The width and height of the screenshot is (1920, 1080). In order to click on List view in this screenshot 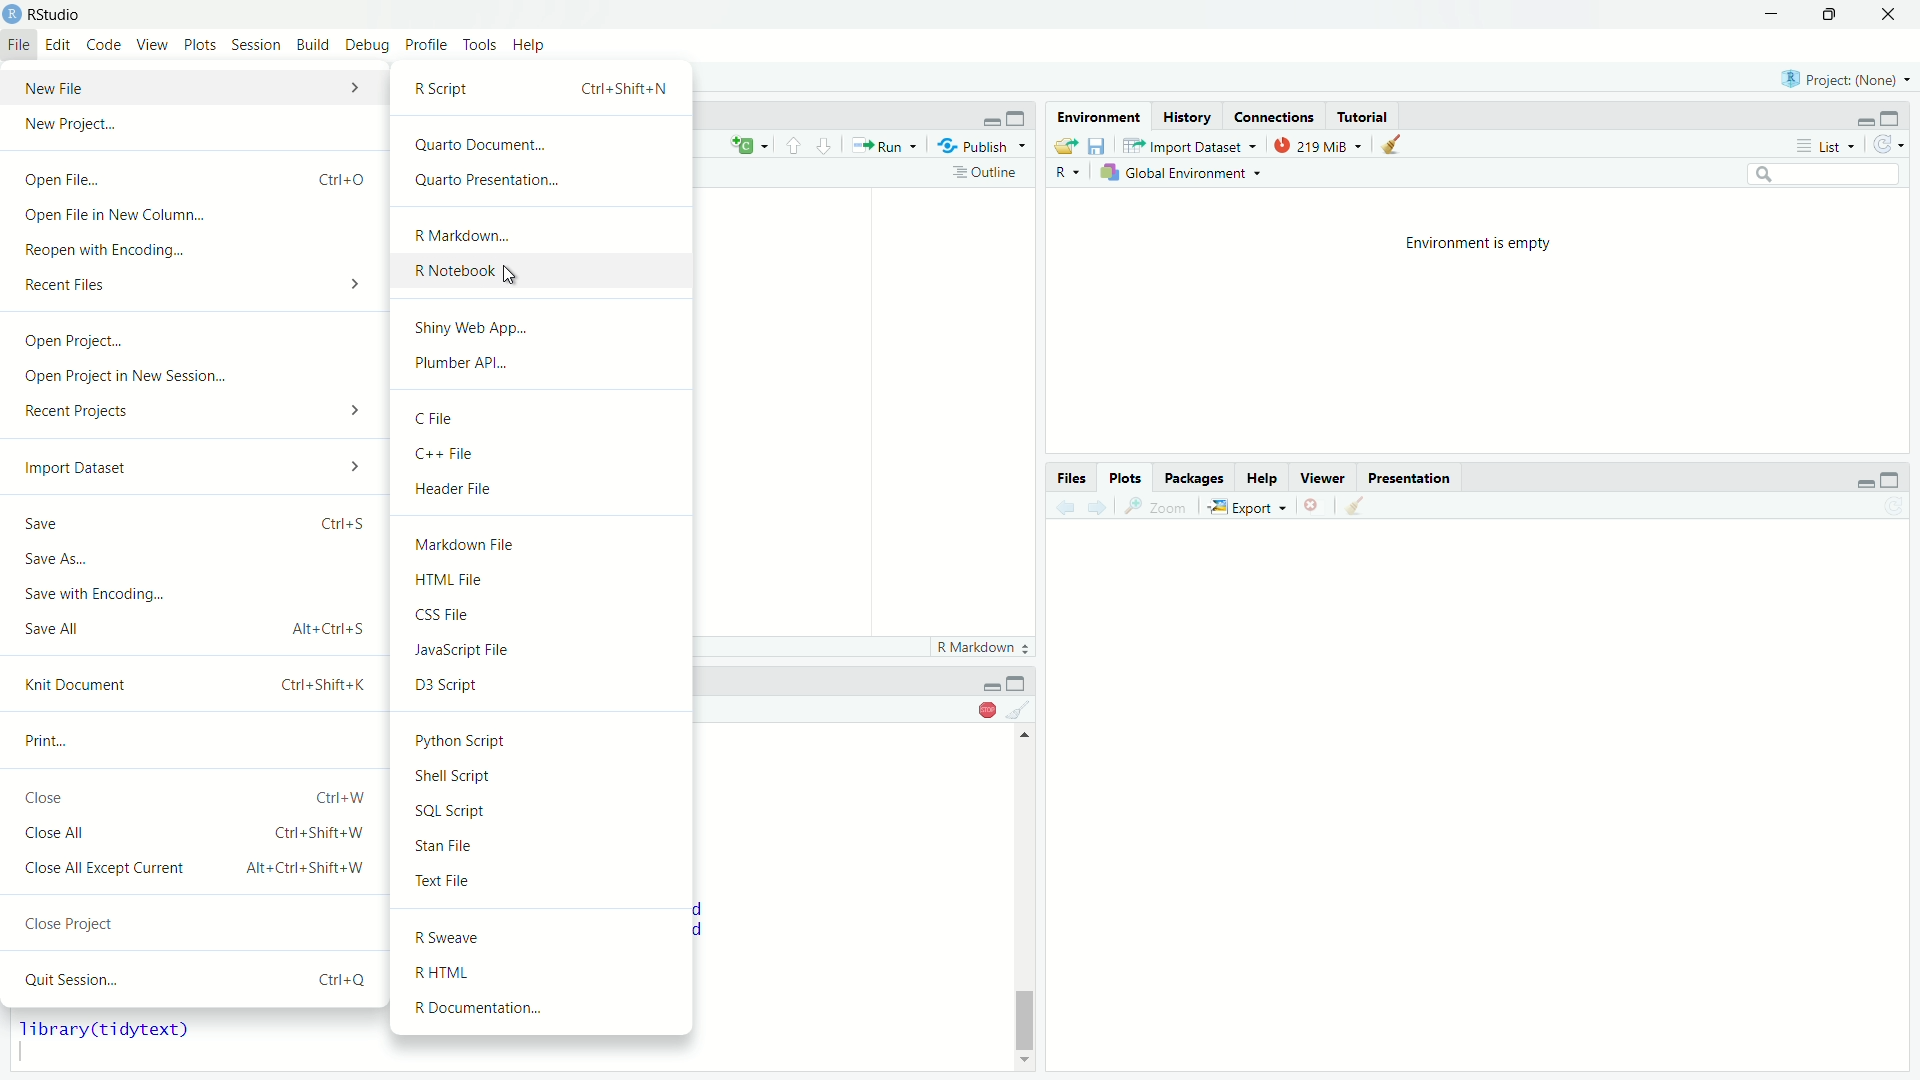, I will do `click(1825, 144)`.